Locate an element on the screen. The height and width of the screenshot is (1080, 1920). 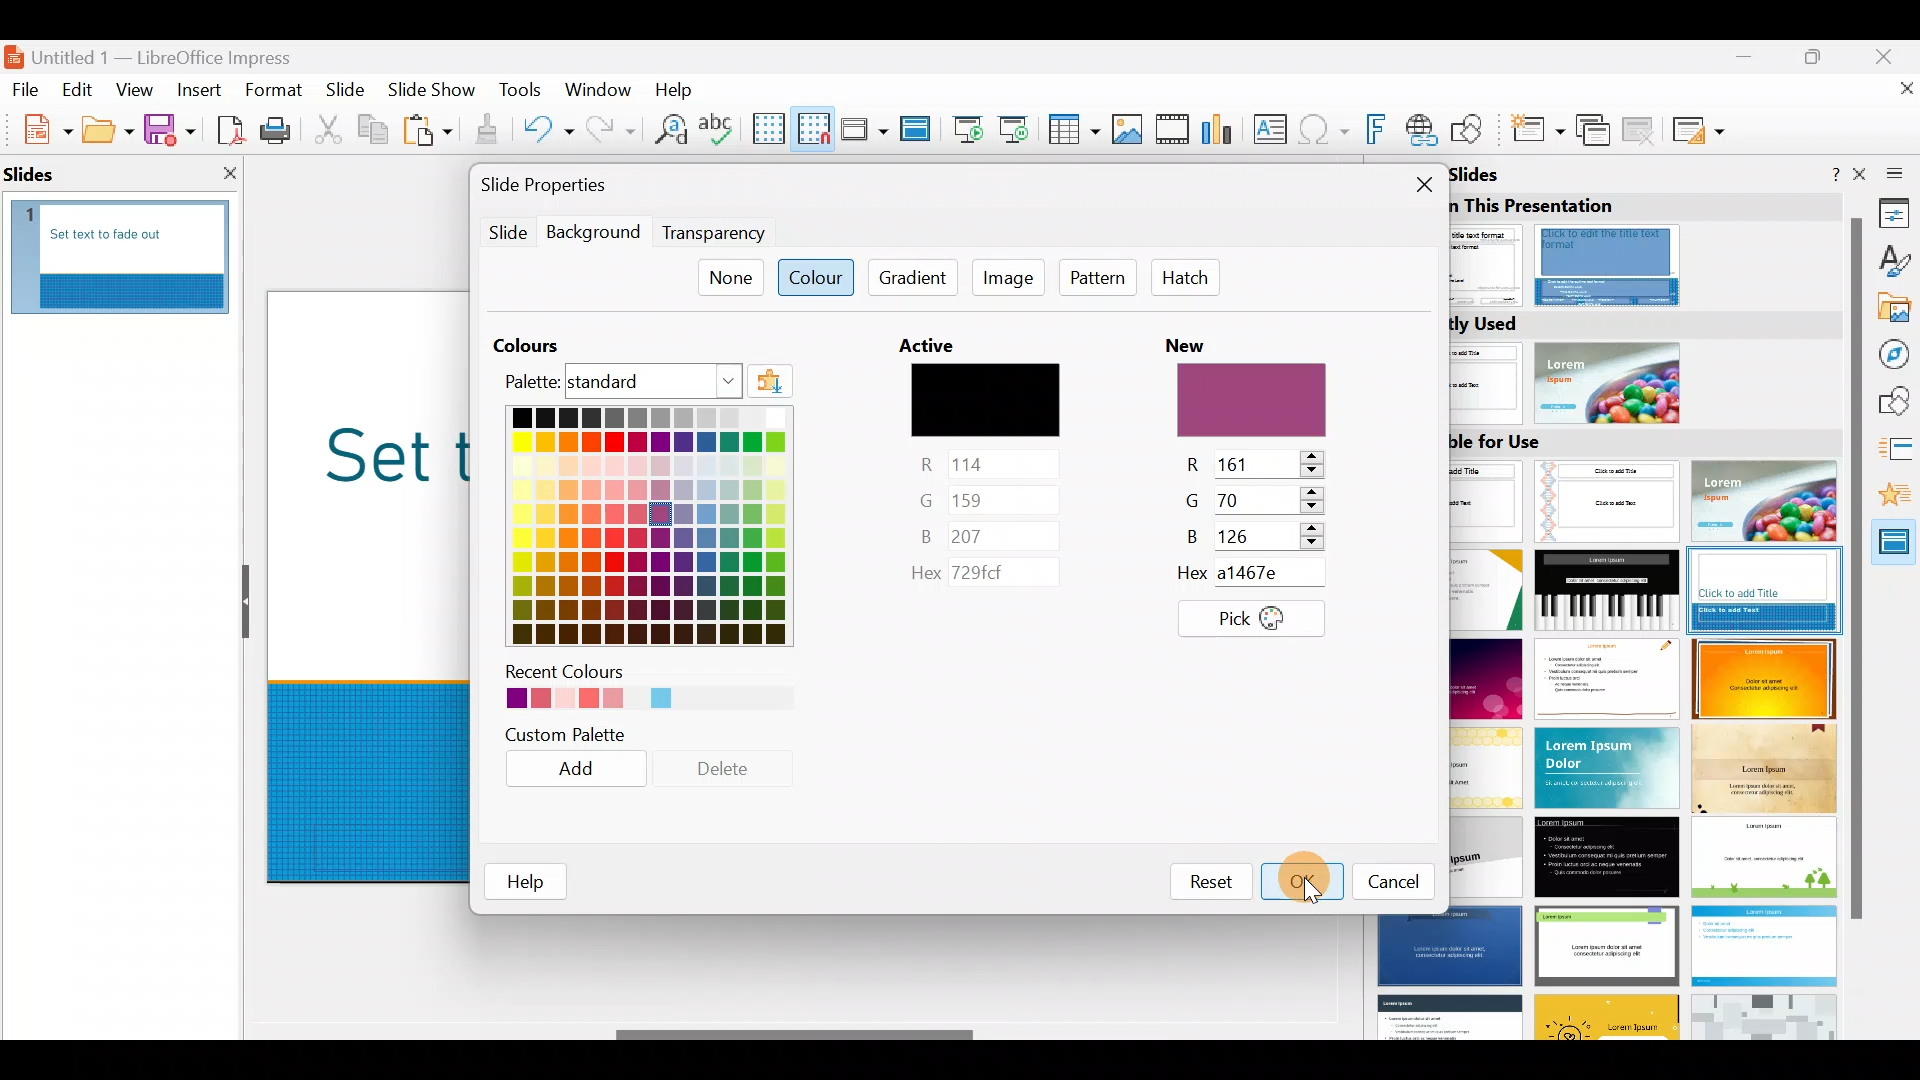
blue is located at coordinates (987, 534).